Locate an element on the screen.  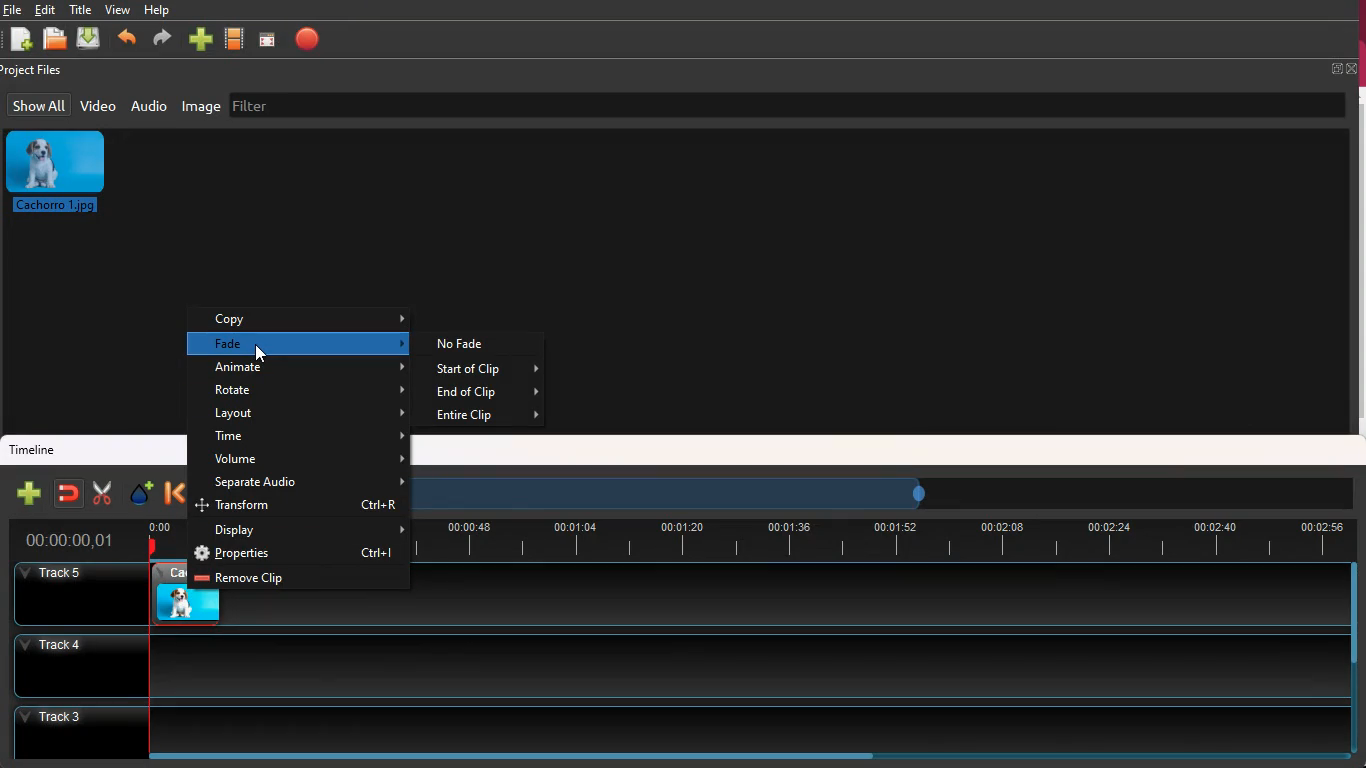
scroll bar is located at coordinates (511, 755).